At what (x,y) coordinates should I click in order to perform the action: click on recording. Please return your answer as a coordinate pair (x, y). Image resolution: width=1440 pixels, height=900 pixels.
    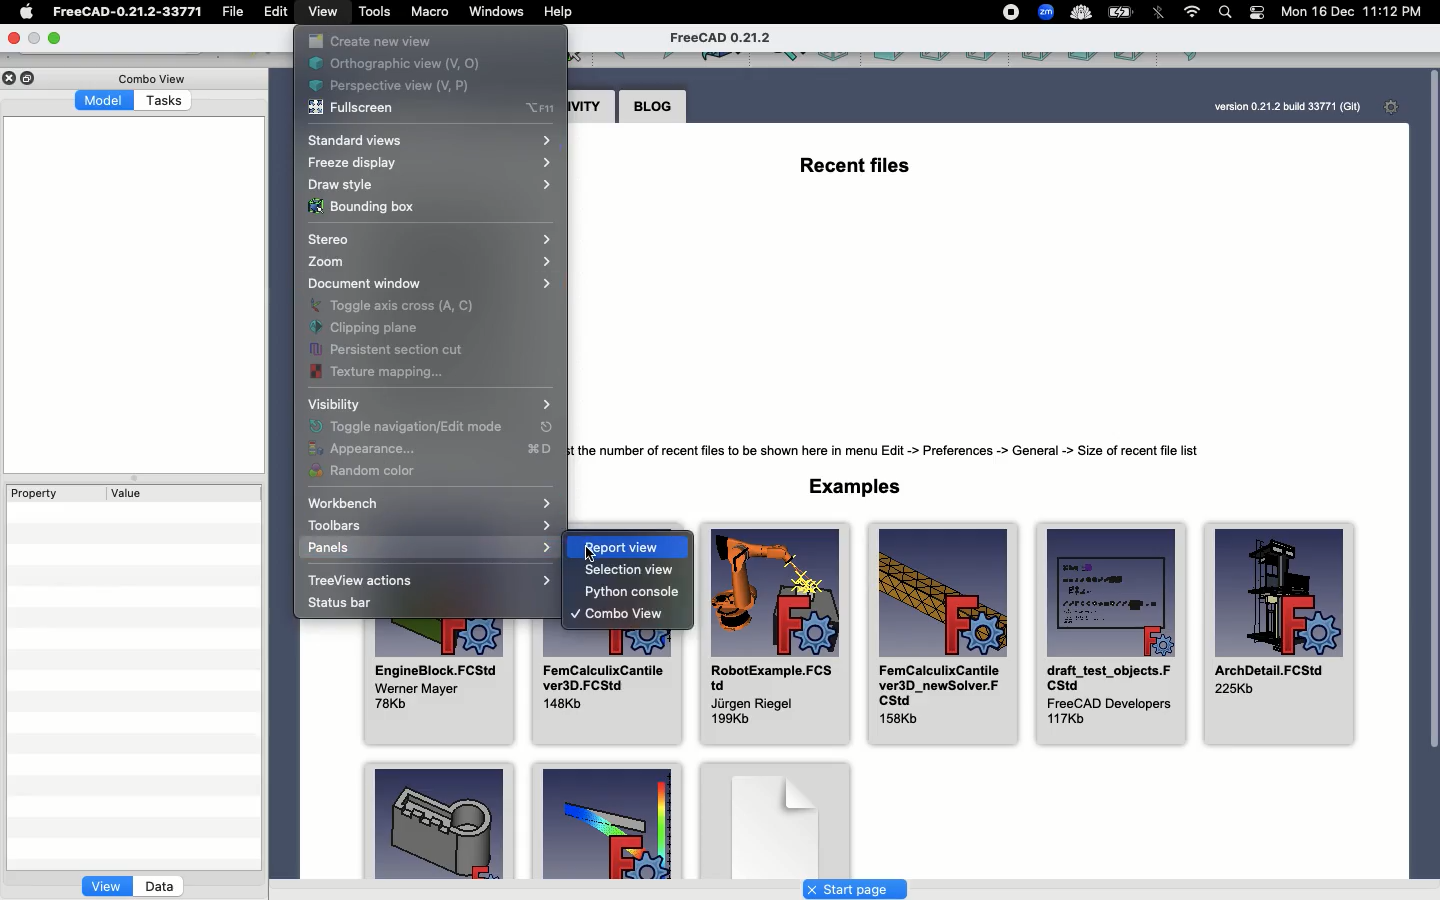
    Looking at the image, I should click on (1010, 12).